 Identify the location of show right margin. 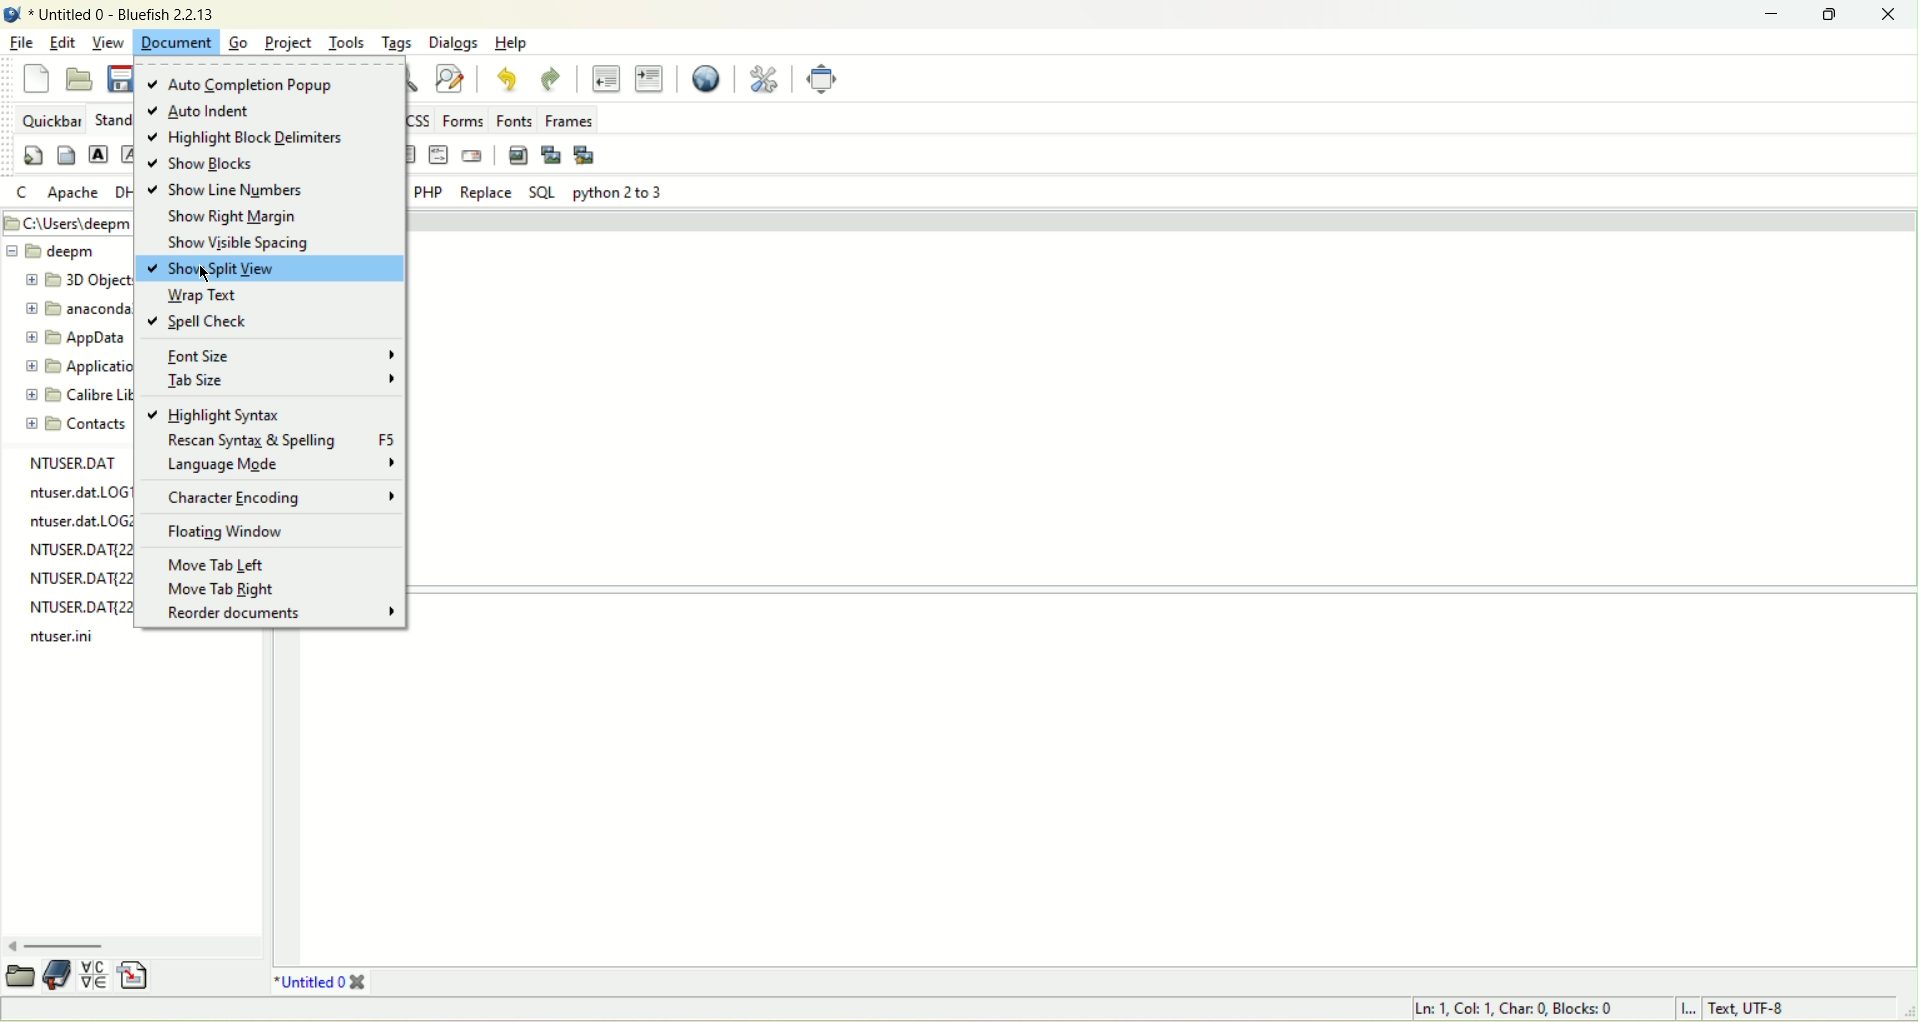
(230, 216).